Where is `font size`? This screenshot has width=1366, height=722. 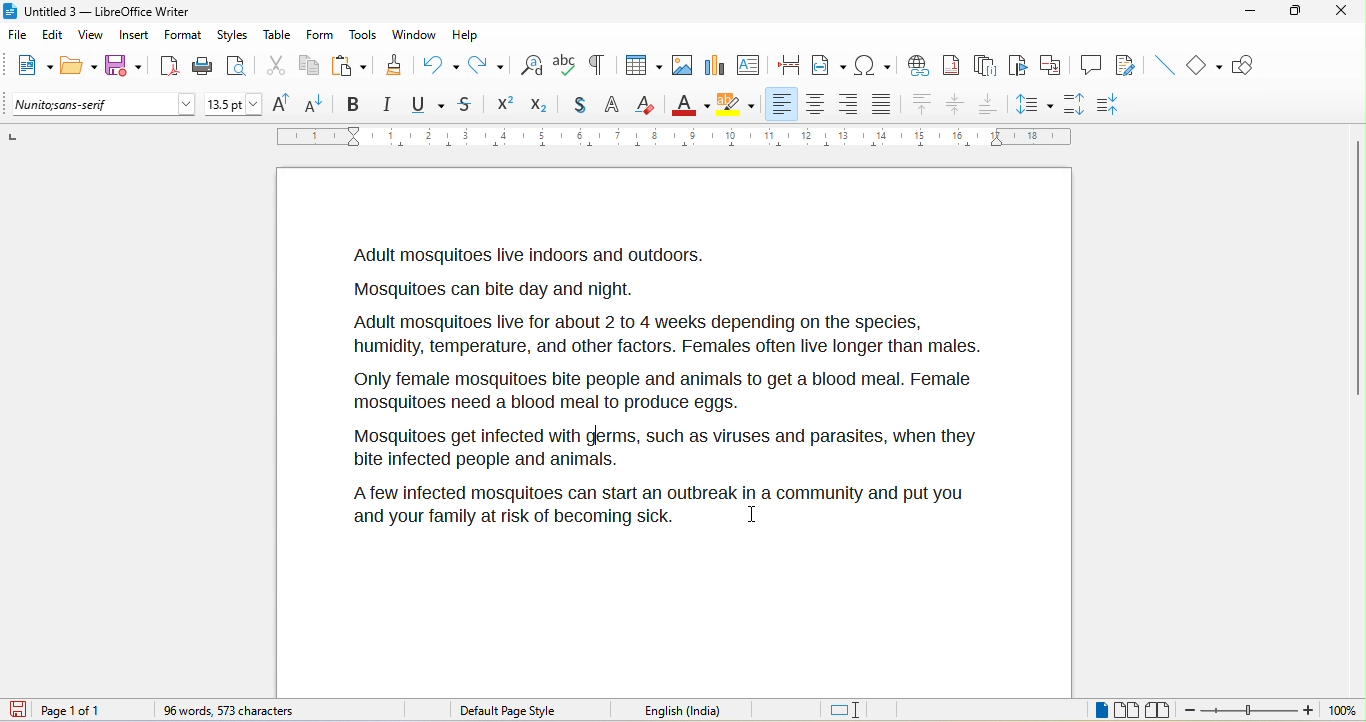 font size is located at coordinates (234, 104).